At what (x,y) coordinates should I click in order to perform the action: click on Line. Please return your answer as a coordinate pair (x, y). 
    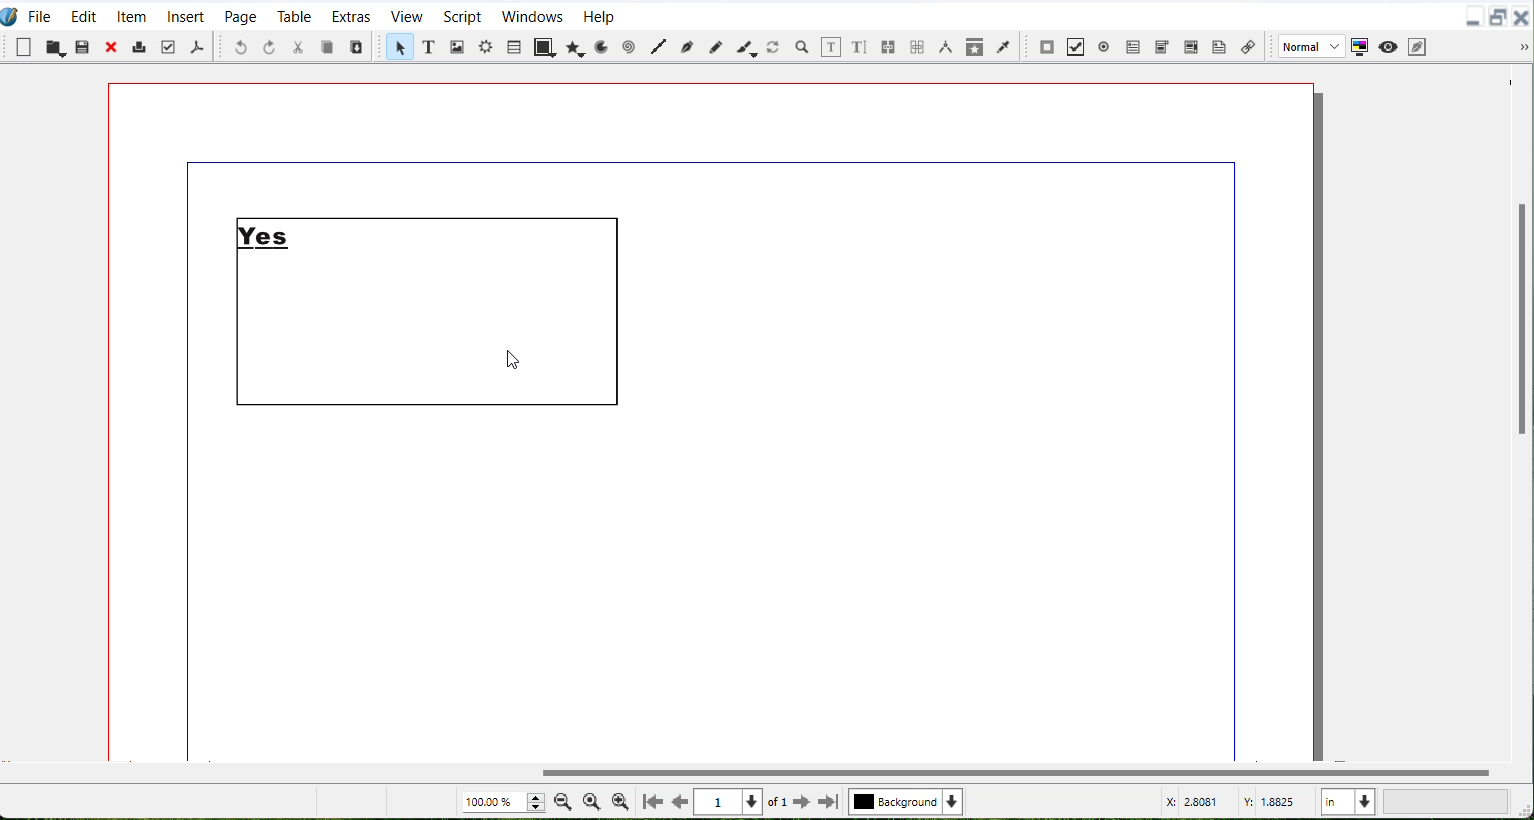
    Looking at the image, I should click on (657, 48).